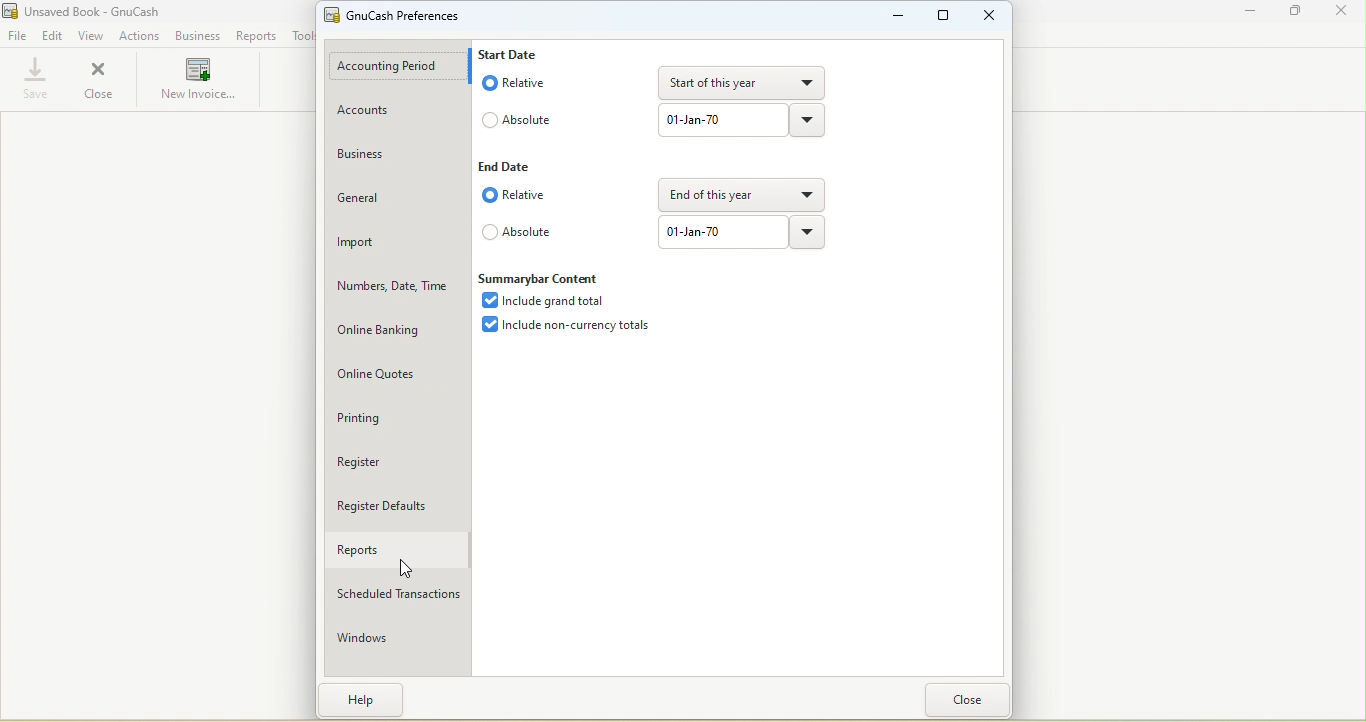 This screenshot has width=1366, height=722. What do you see at coordinates (517, 52) in the screenshot?
I see `Start date` at bounding box center [517, 52].